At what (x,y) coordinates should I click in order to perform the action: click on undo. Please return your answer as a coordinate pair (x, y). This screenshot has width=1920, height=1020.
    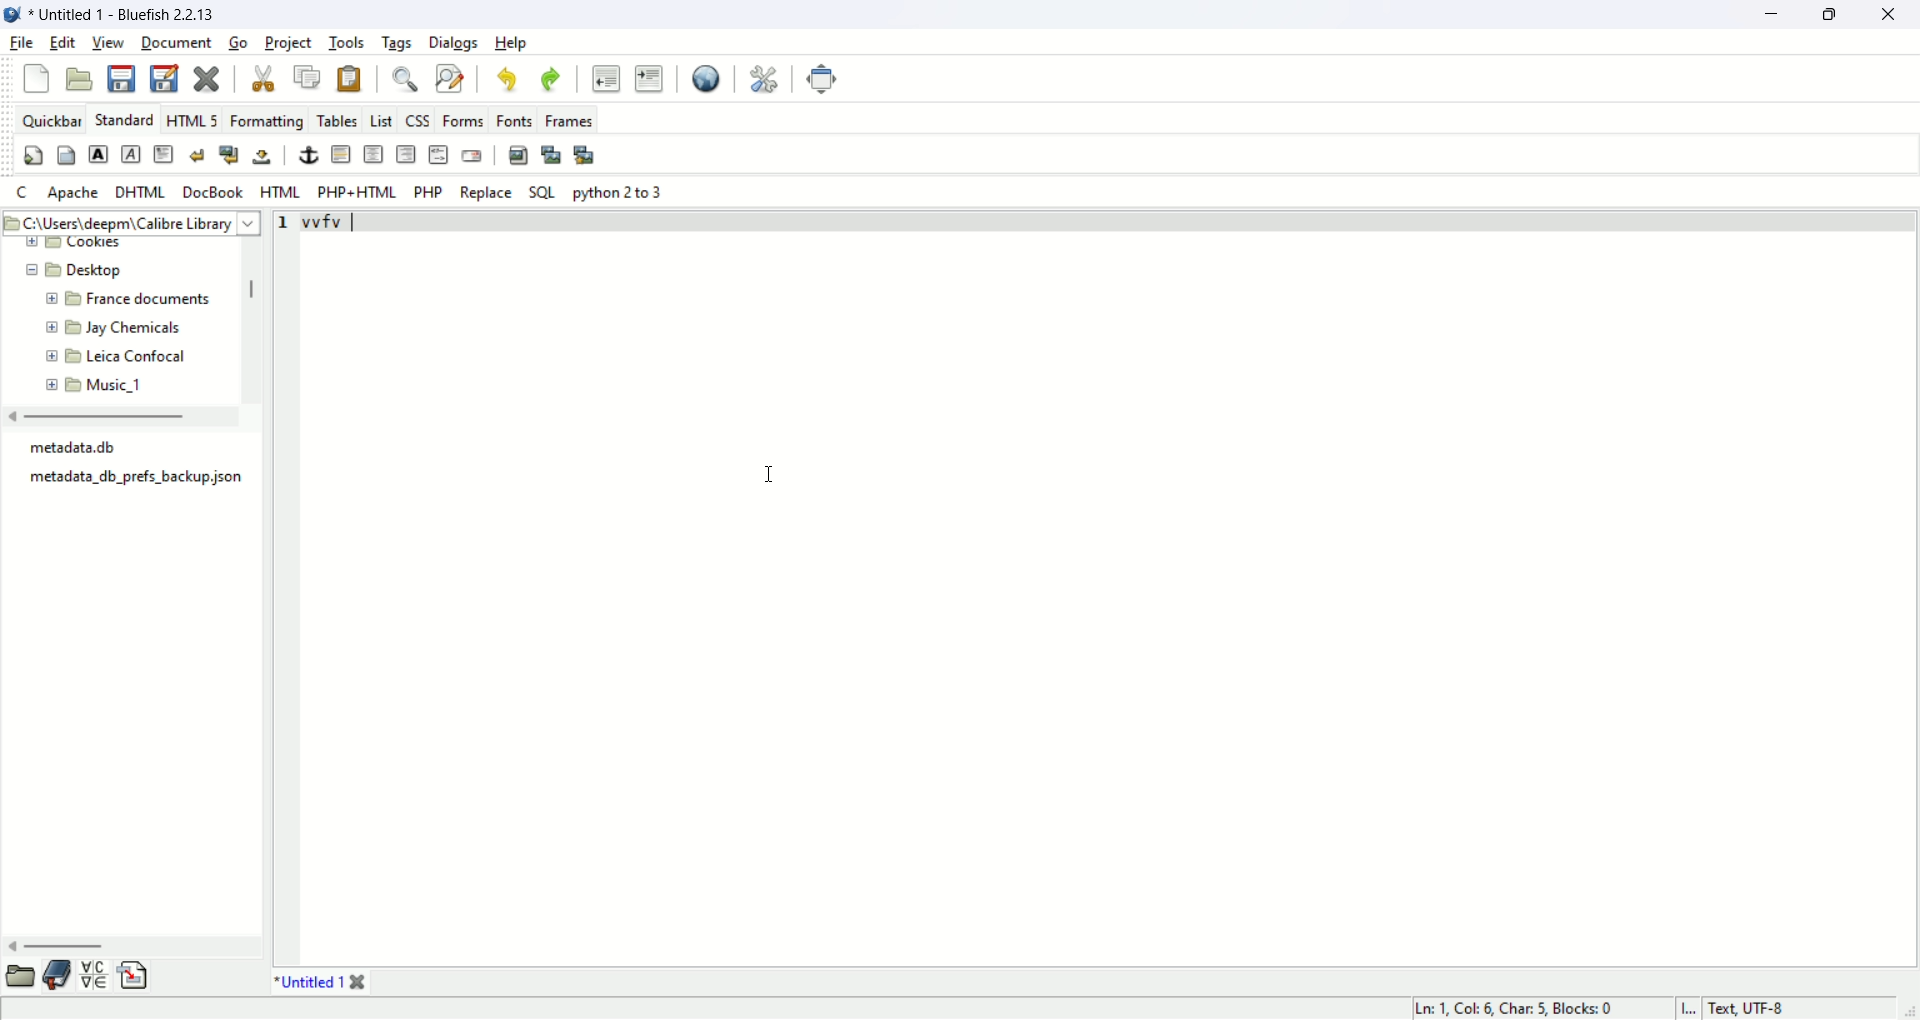
    Looking at the image, I should click on (505, 78).